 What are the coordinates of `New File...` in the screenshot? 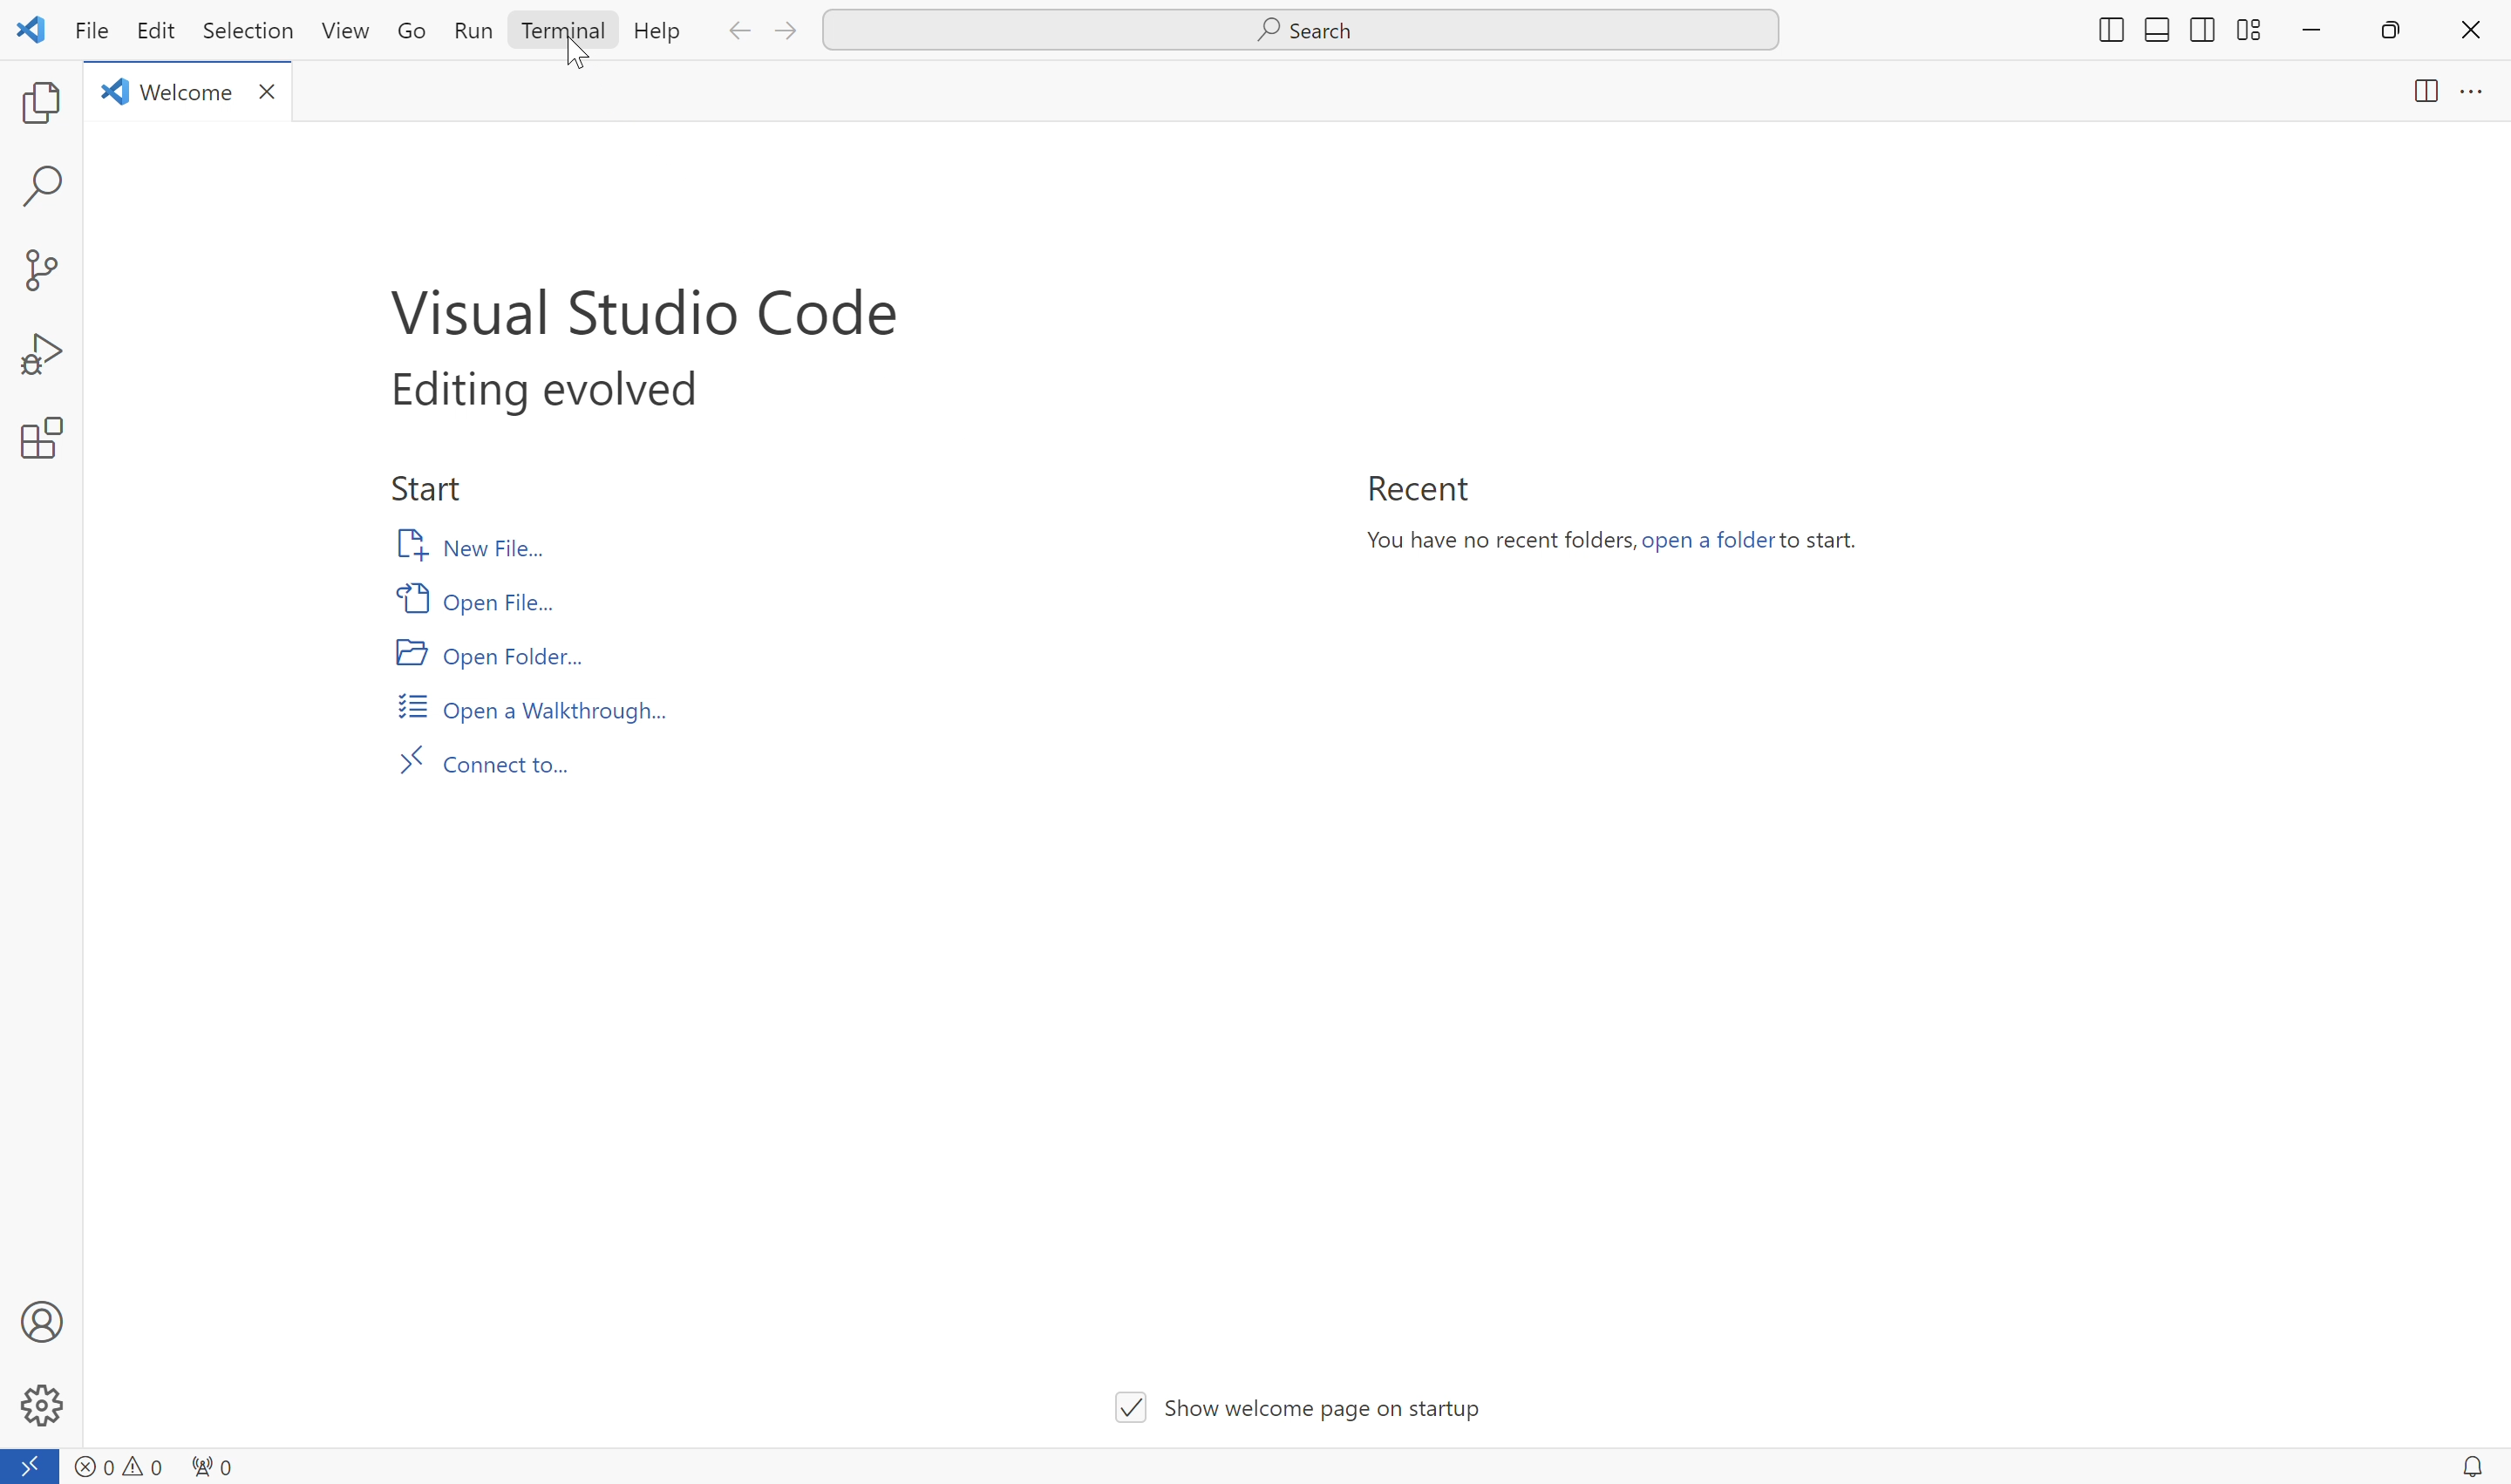 It's located at (477, 545).